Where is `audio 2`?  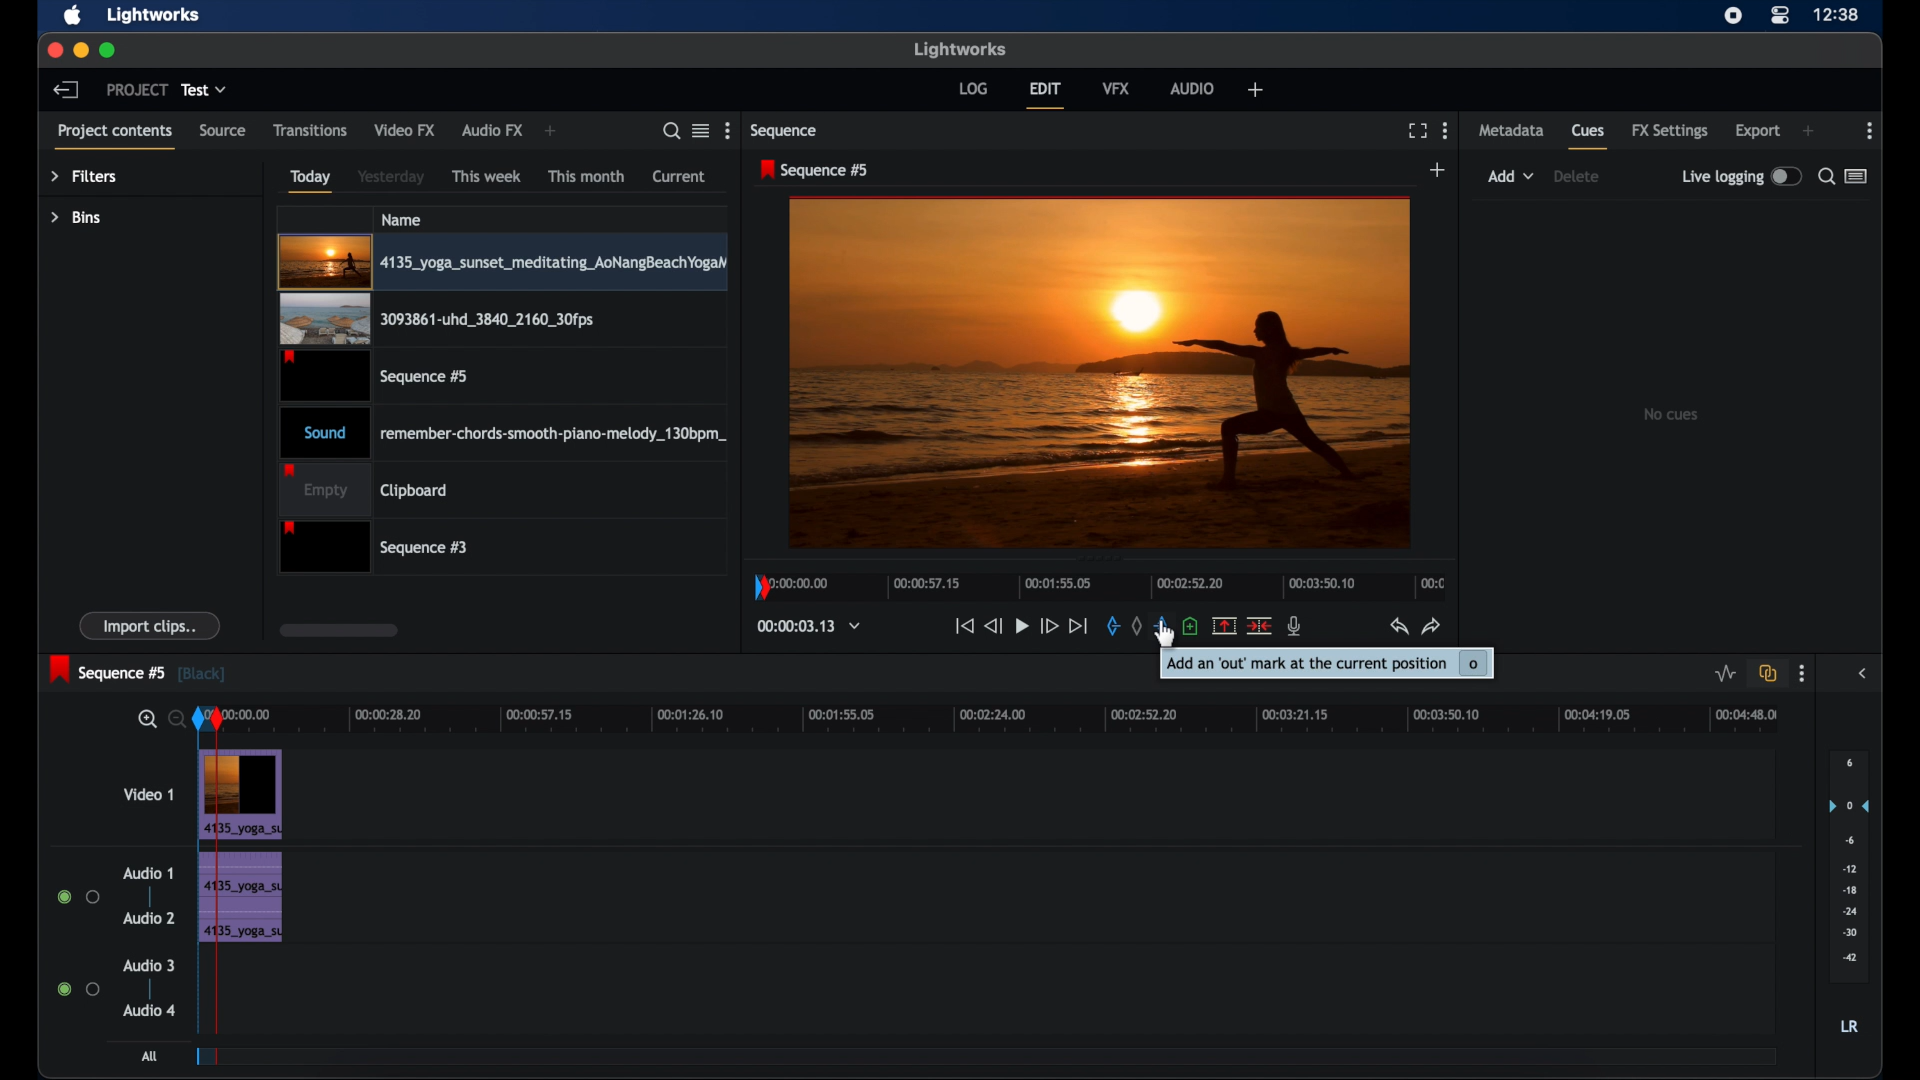
audio 2 is located at coordinates (148, 918).